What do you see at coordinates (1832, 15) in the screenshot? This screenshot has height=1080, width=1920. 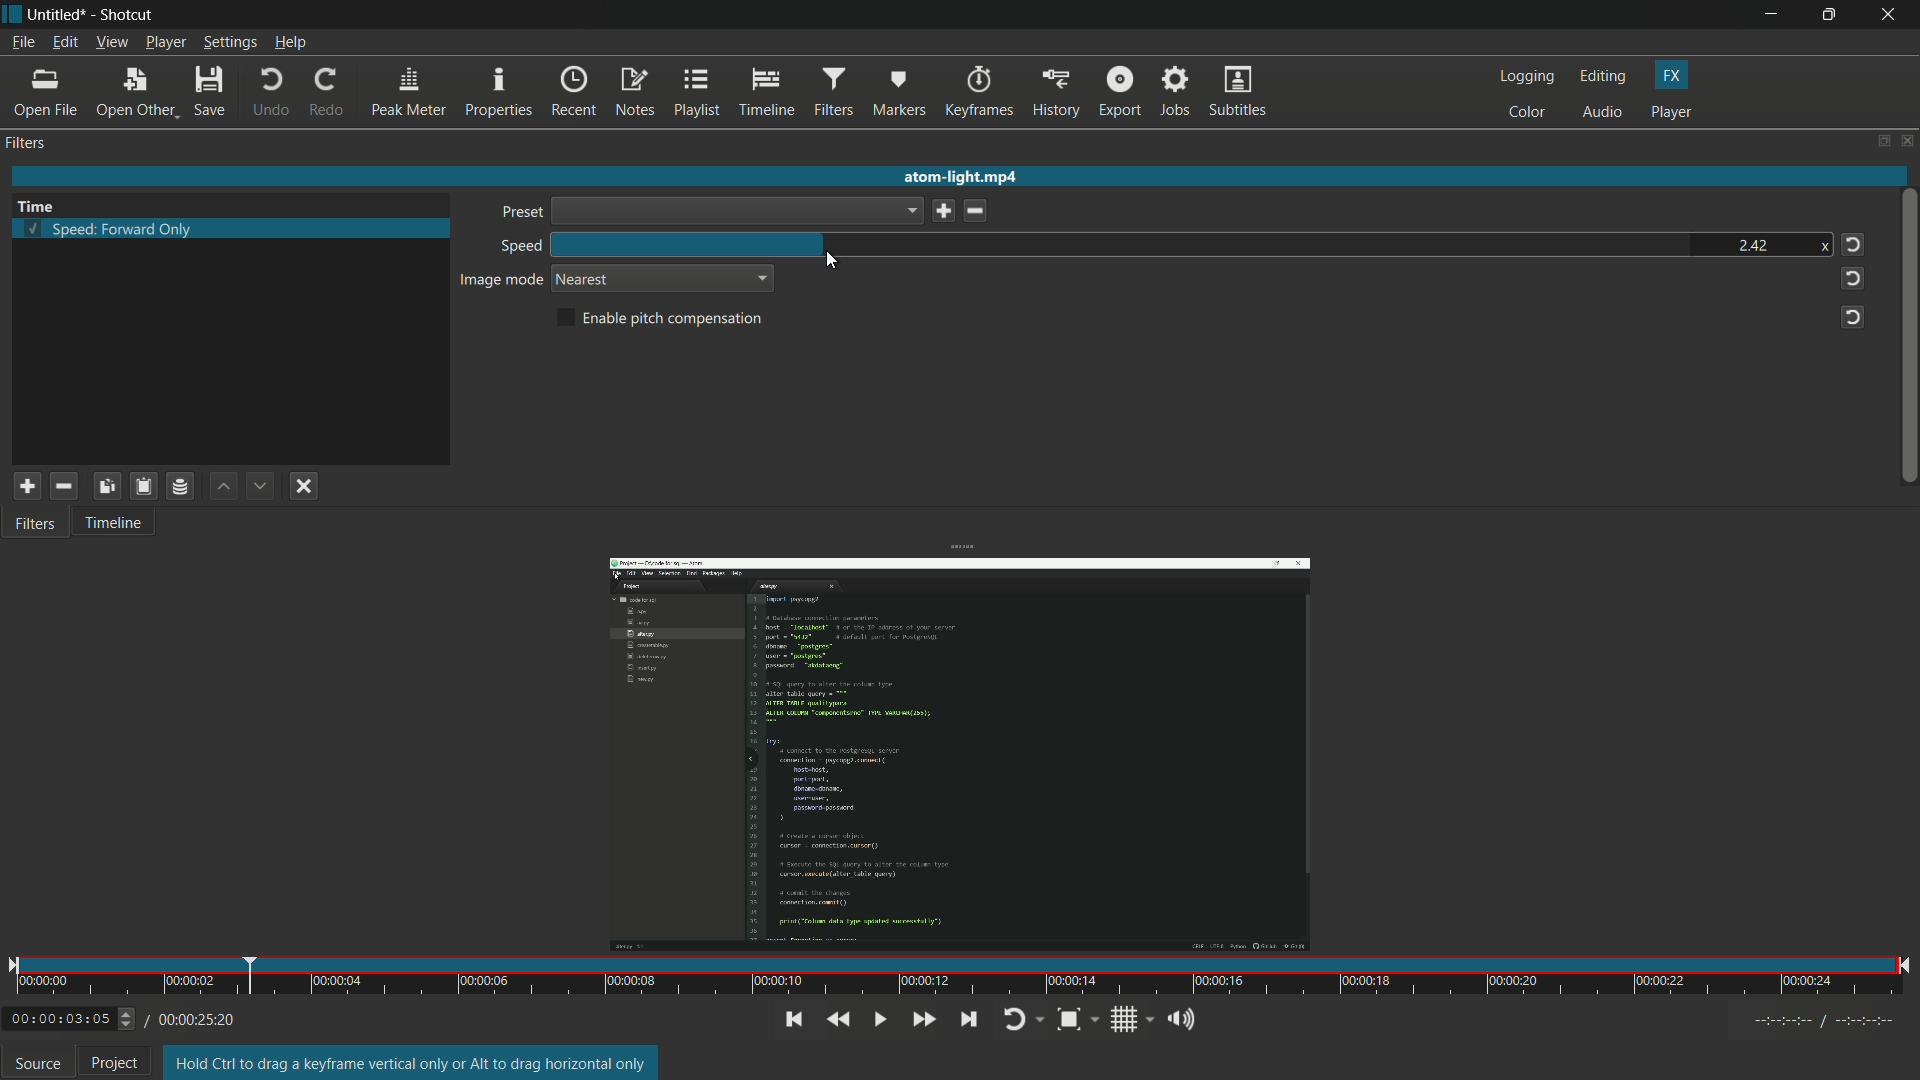 I see `maximize` at bounding box center [1832, 15].